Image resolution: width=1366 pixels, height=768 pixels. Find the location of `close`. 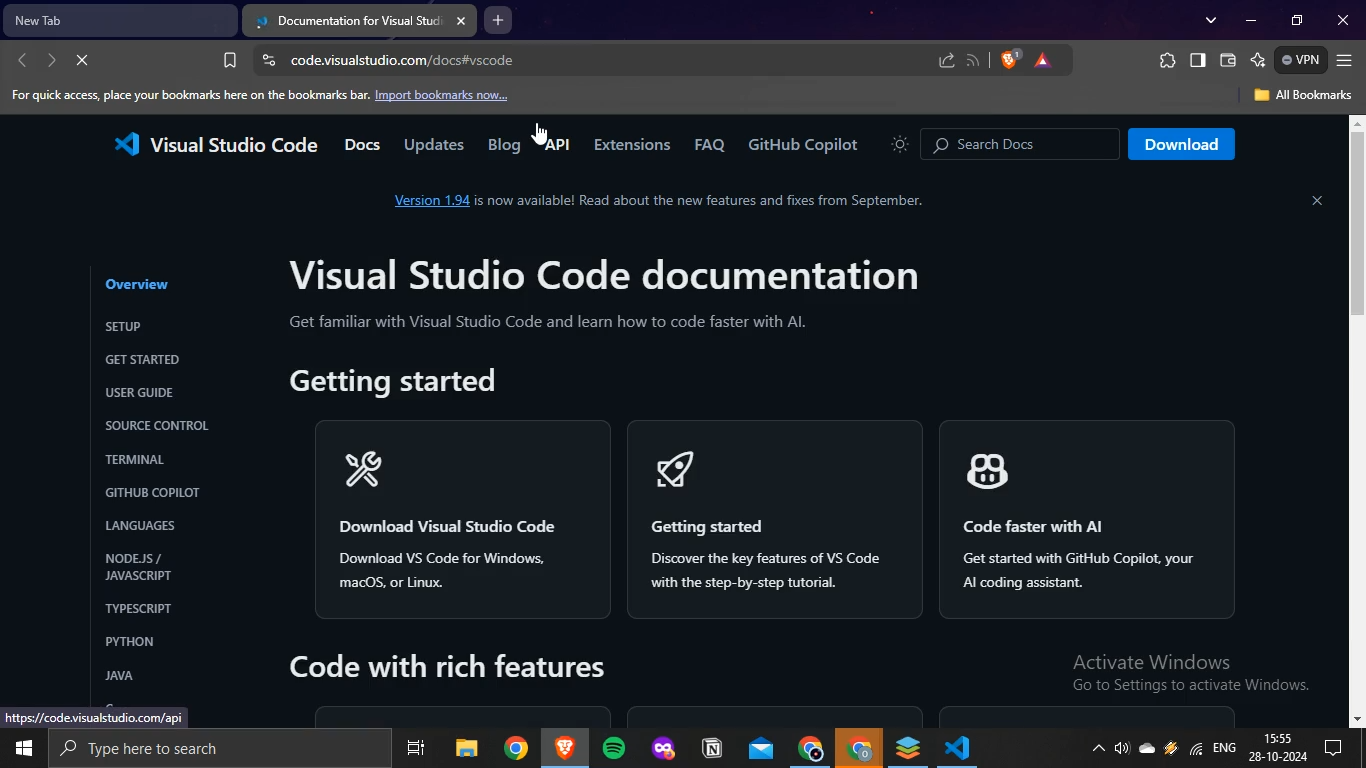

close is located at coordinates (1344, 19).